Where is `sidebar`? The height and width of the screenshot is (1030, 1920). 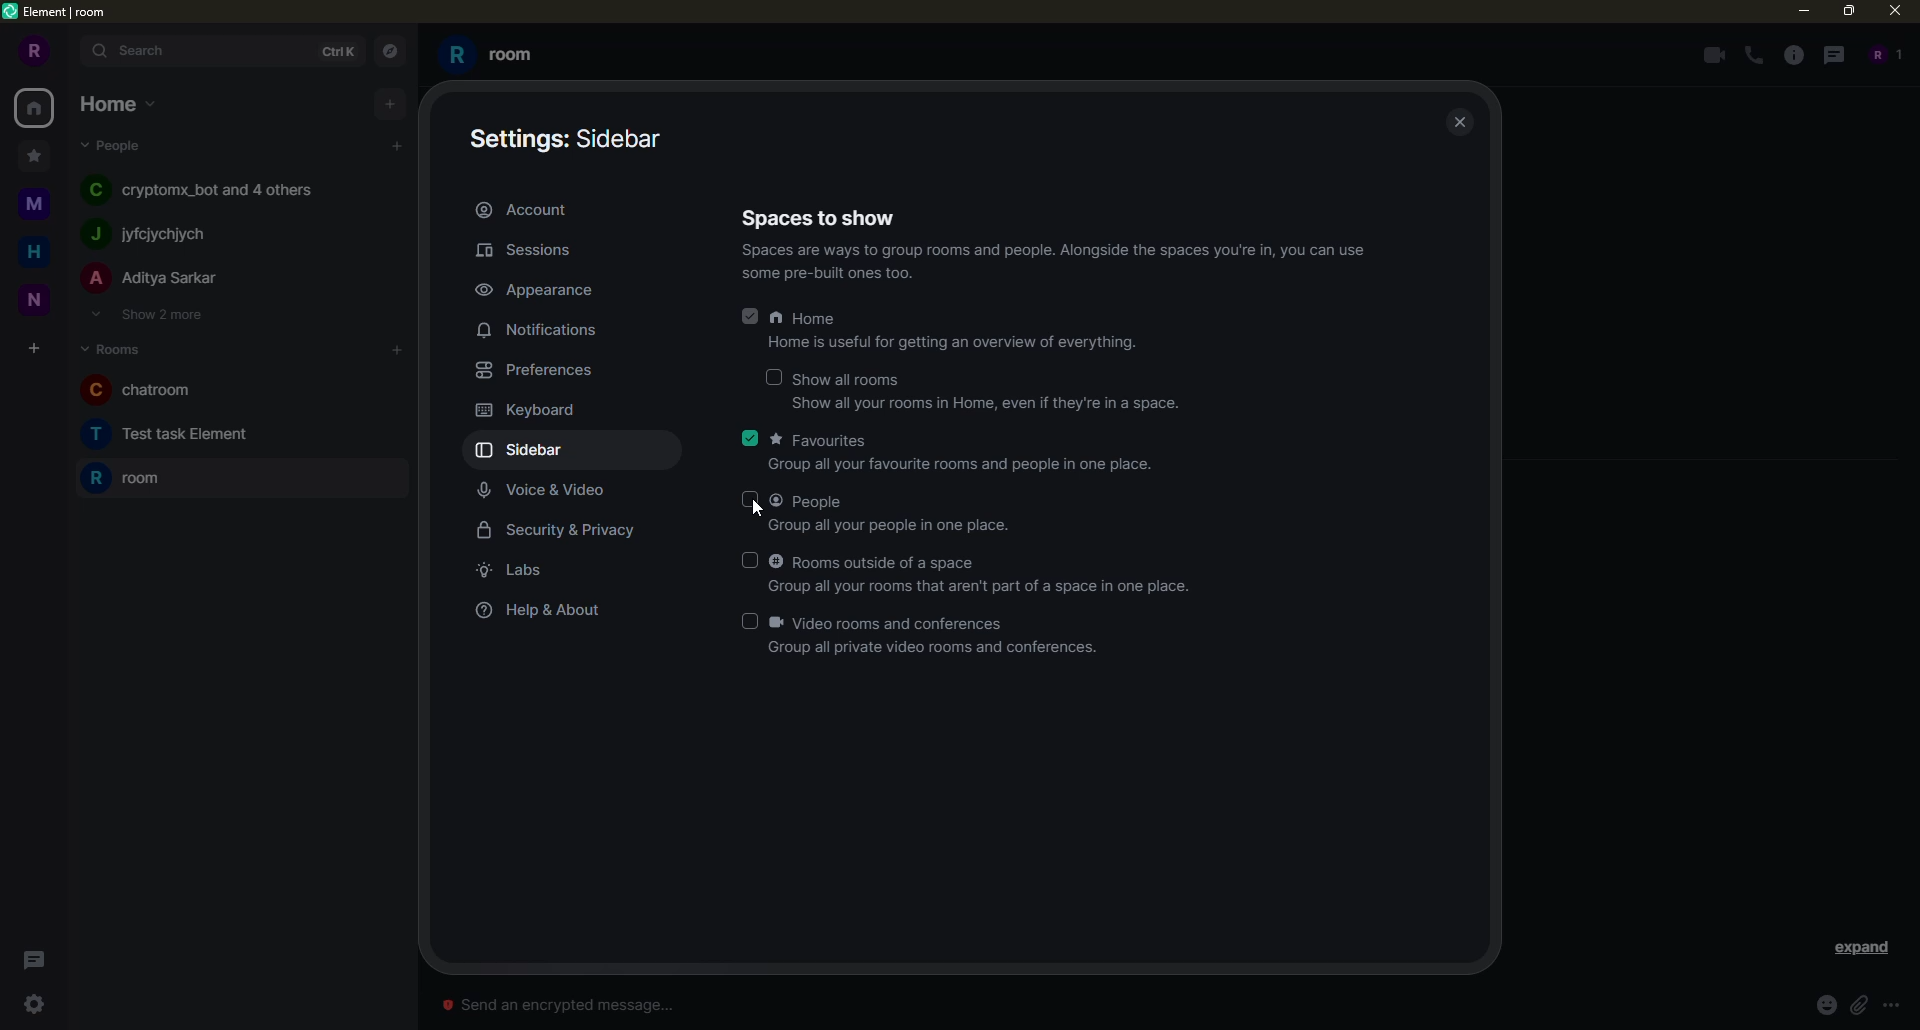
sidebar is located at coordinates (570, 138).